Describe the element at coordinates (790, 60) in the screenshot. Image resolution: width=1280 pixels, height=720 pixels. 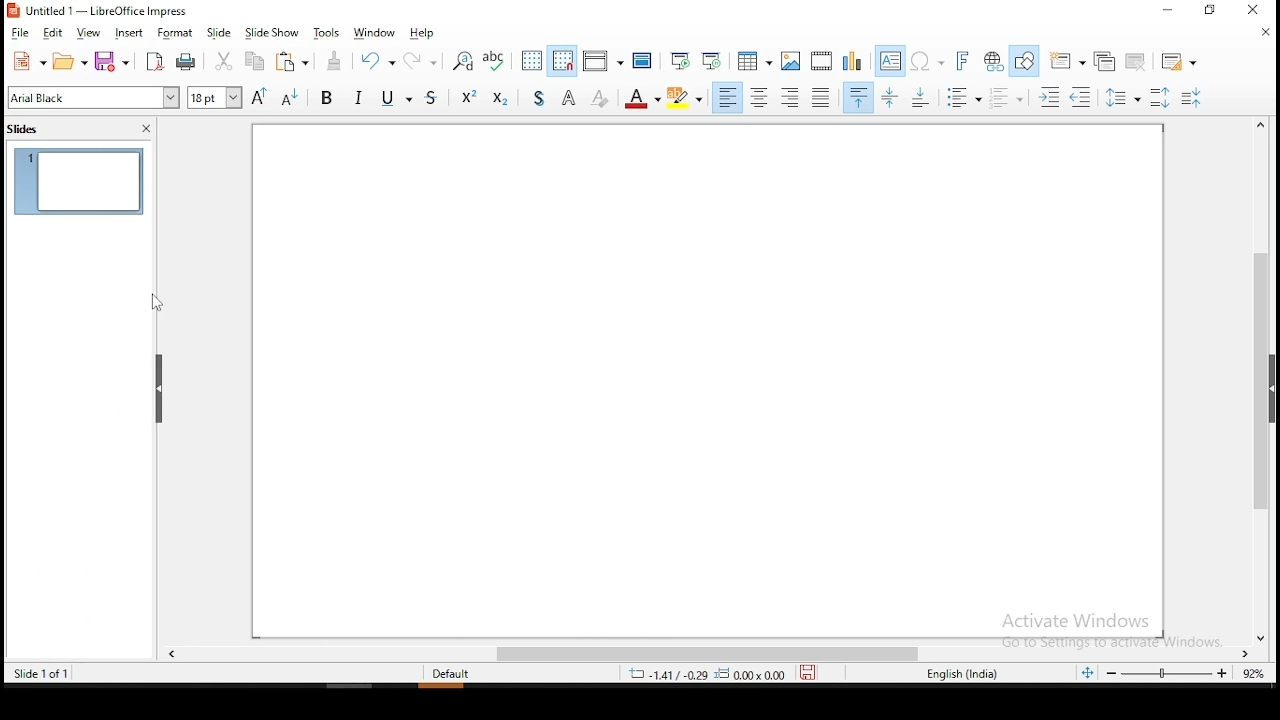
I see `image` at that location.